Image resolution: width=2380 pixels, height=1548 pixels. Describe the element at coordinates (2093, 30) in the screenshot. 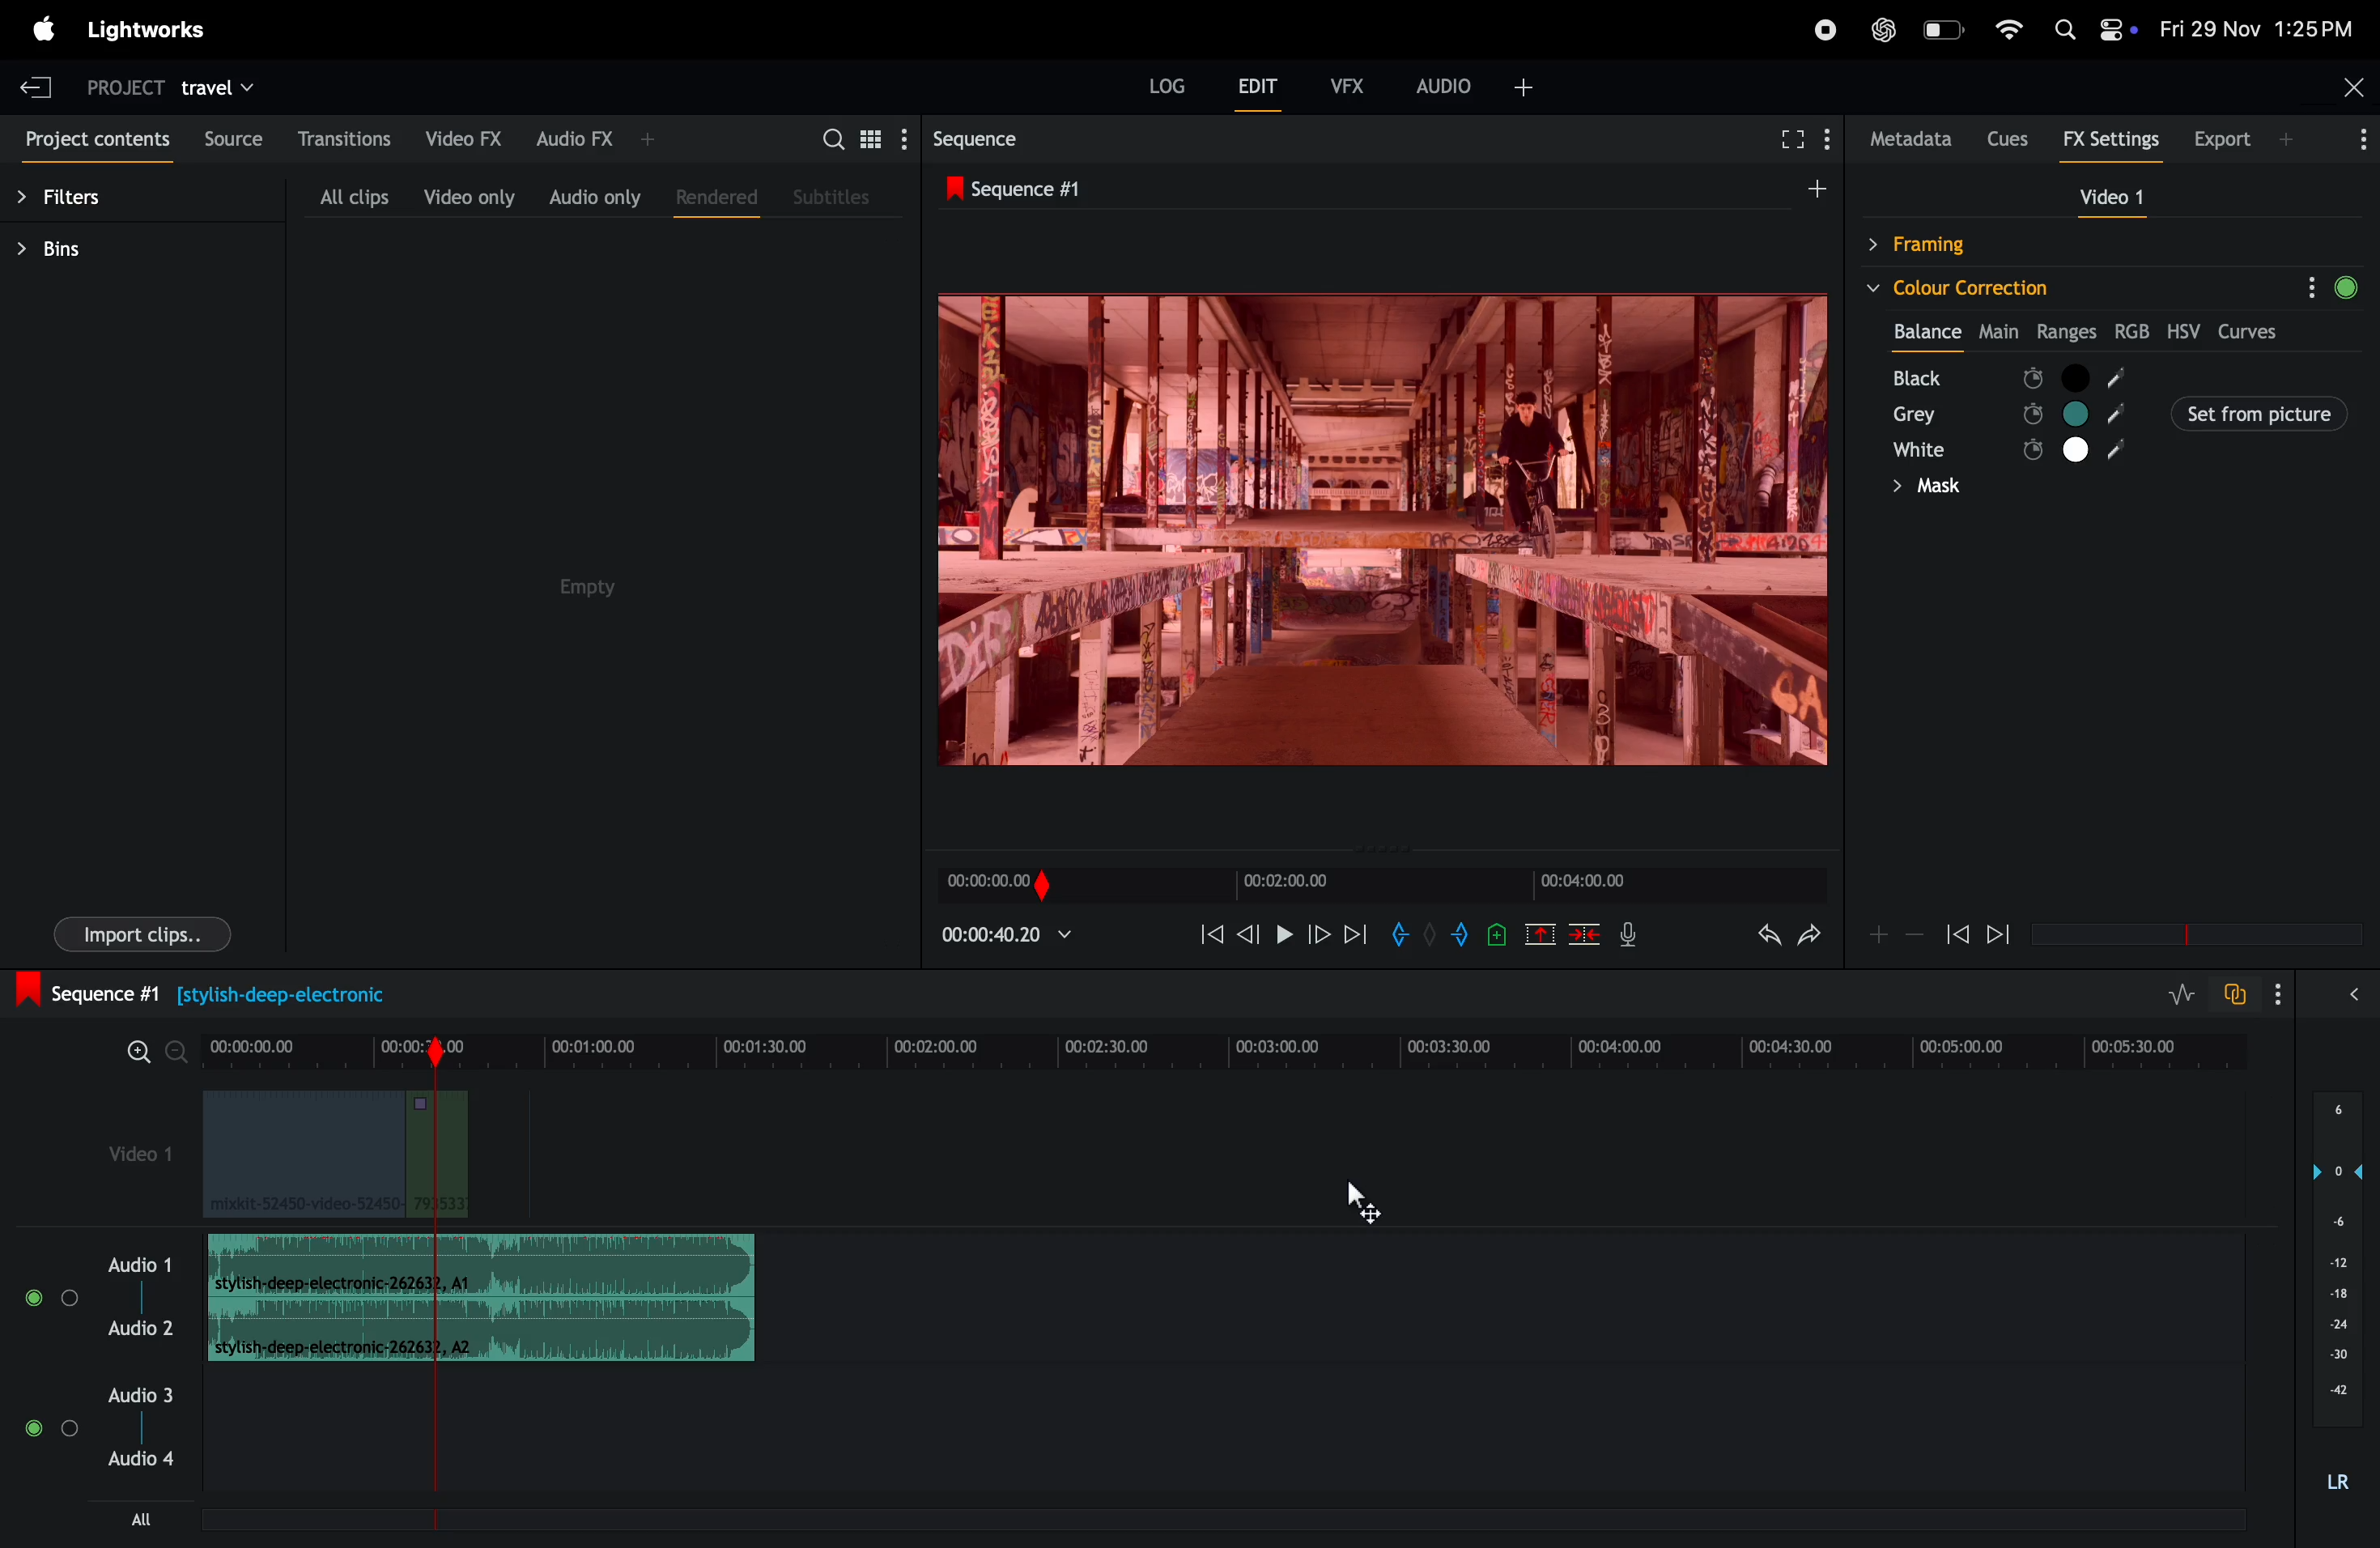

I see `apple widgets` at that location.